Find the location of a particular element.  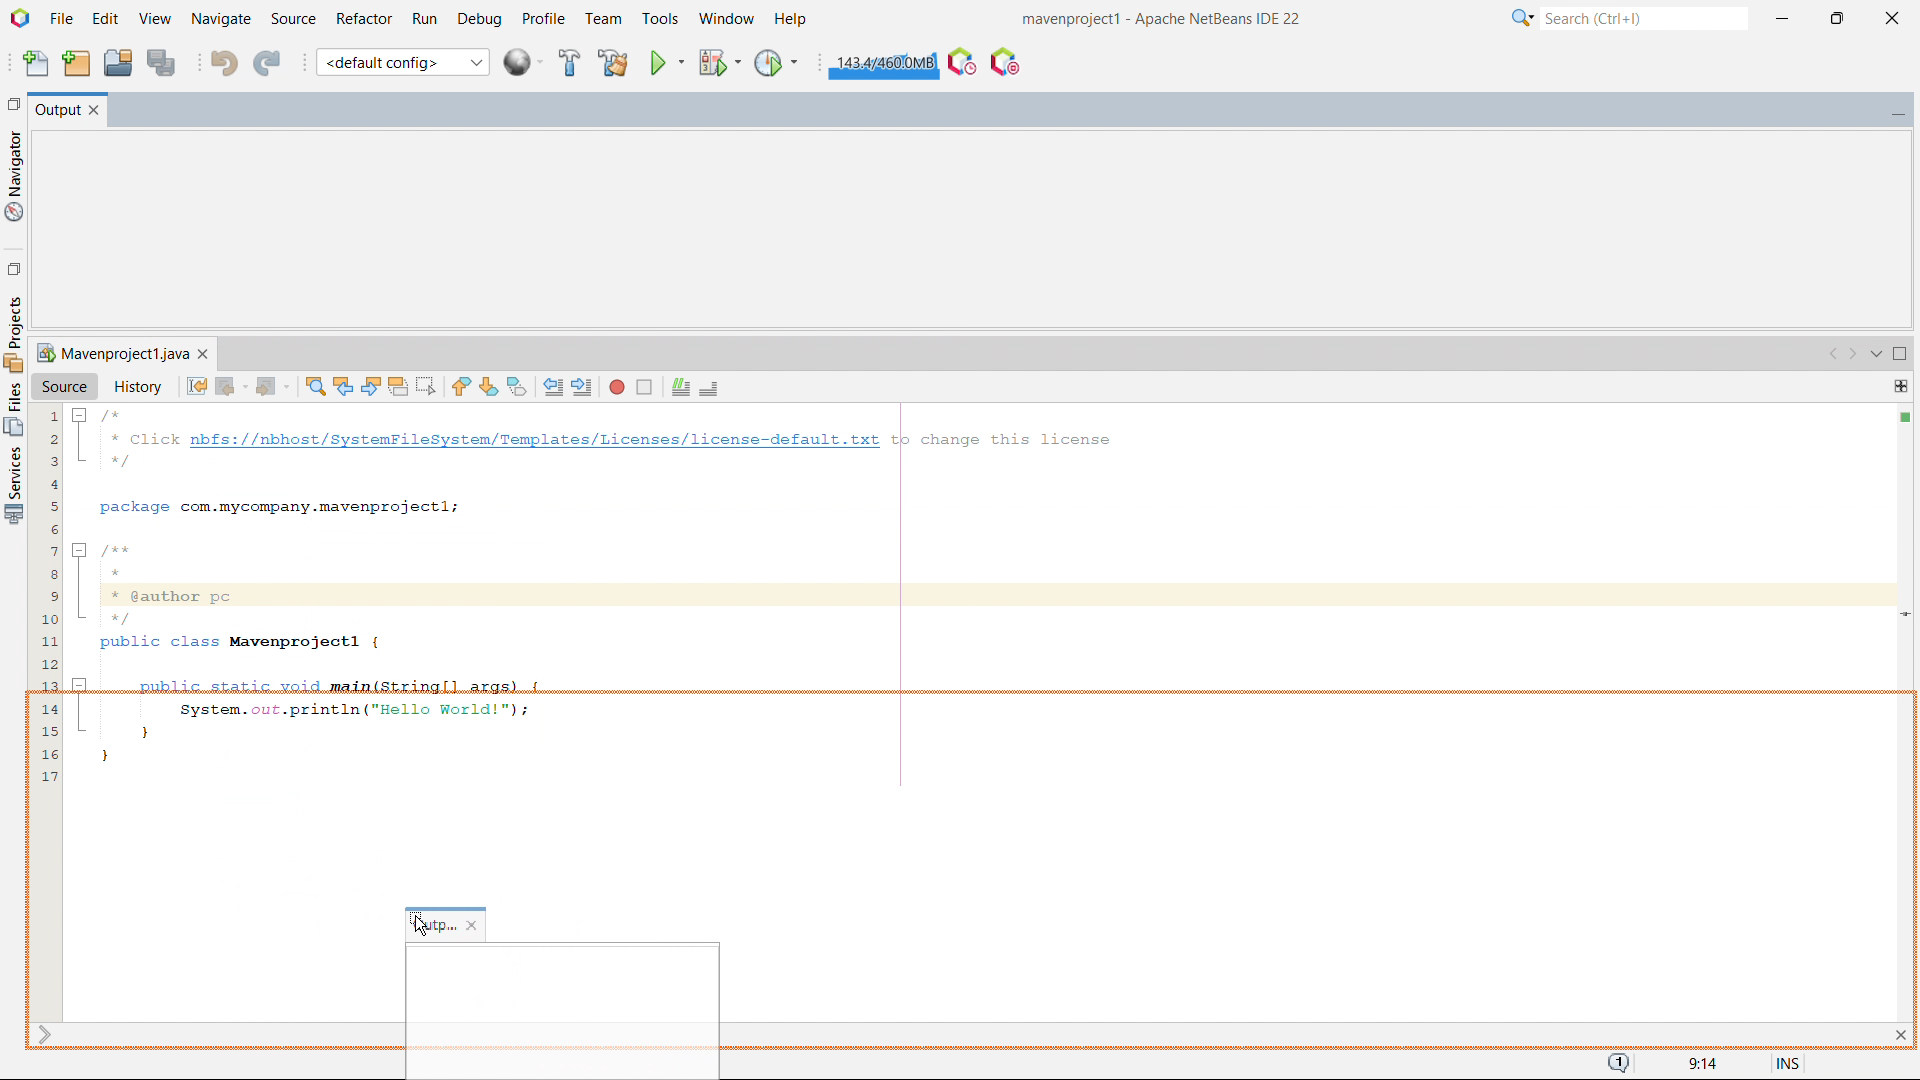

debug project is located at coordinates (718, 62).